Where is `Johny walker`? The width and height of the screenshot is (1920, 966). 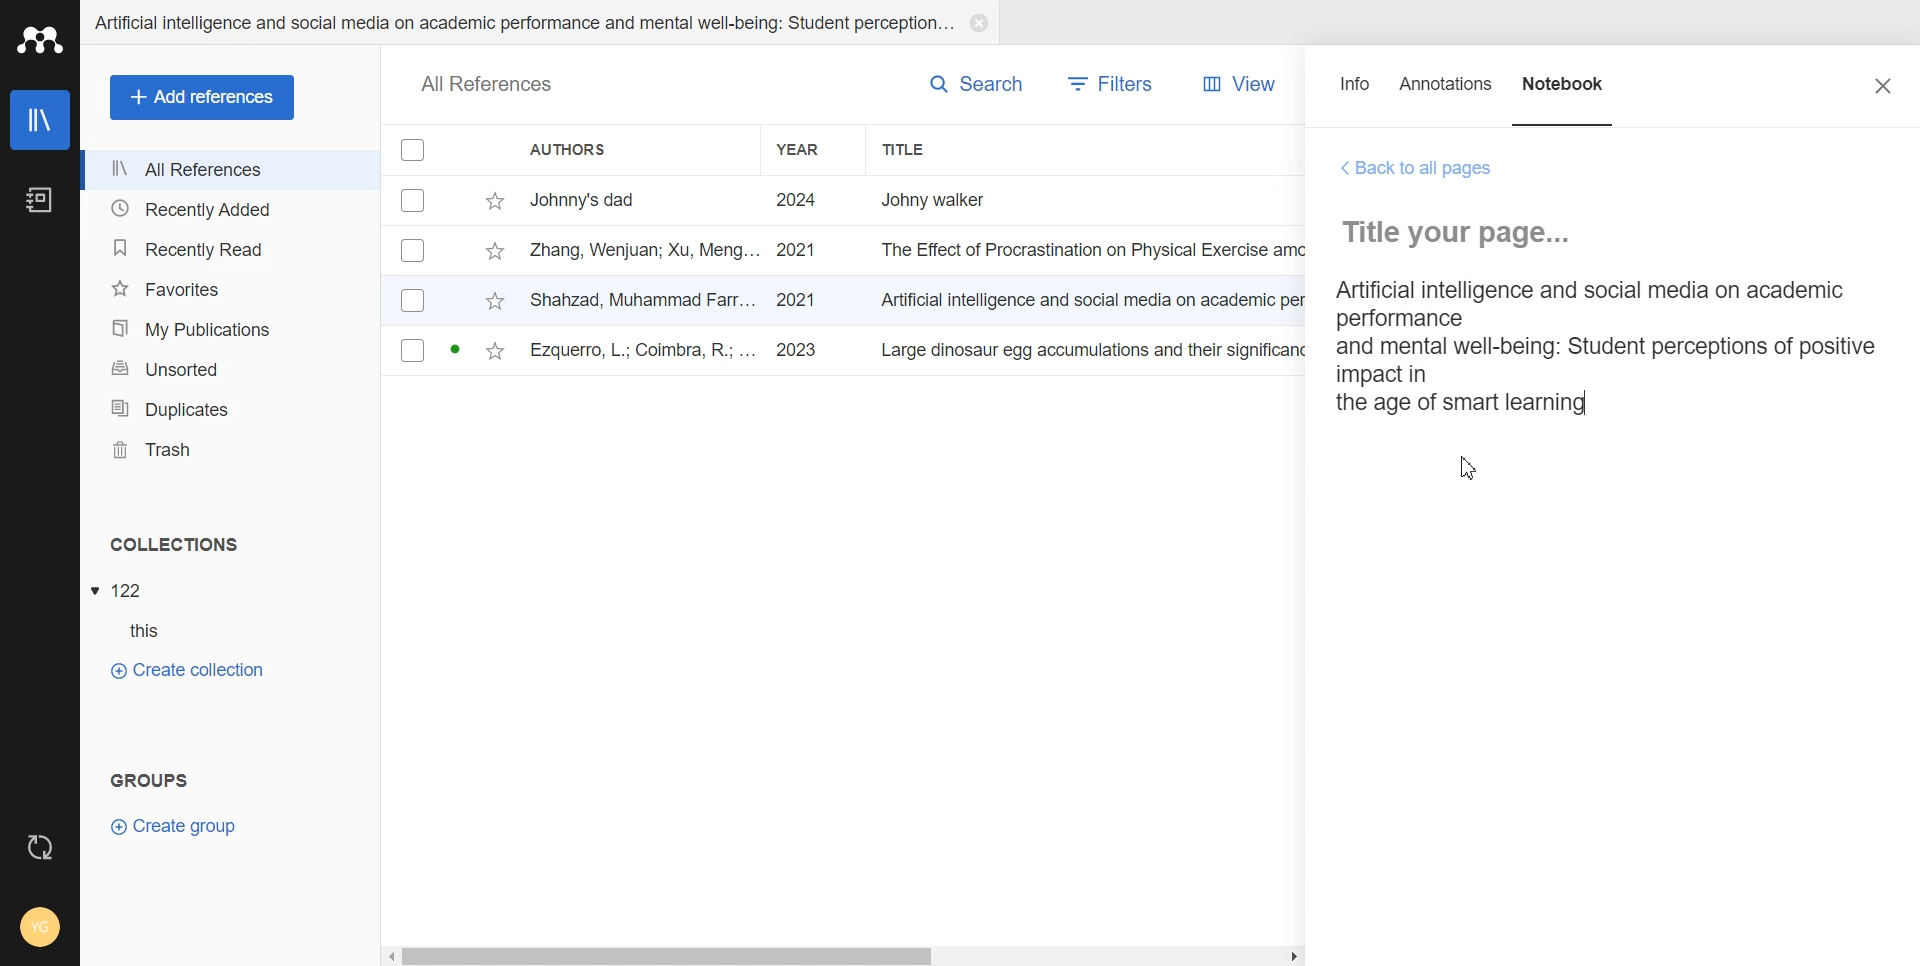
Johny walker is located at coordinates (954, 198).